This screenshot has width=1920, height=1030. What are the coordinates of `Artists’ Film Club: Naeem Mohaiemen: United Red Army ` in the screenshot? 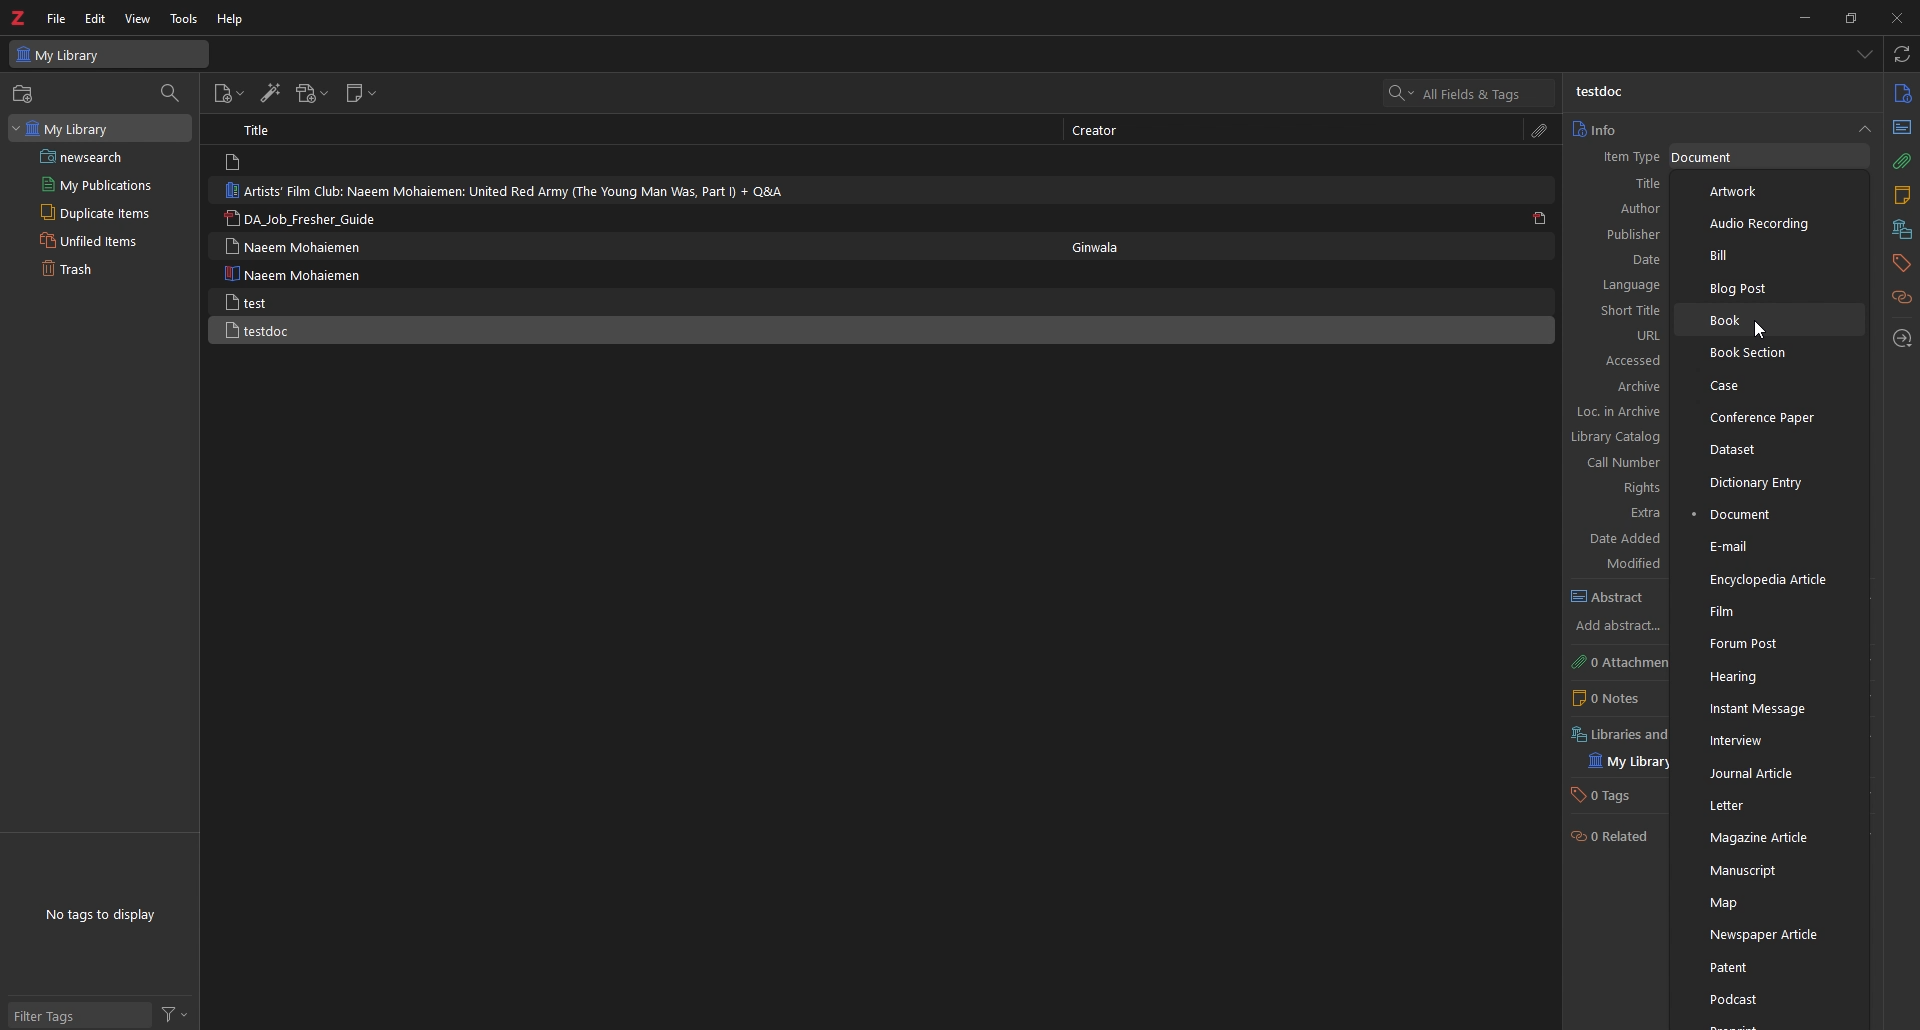 It's located at (506, 191).